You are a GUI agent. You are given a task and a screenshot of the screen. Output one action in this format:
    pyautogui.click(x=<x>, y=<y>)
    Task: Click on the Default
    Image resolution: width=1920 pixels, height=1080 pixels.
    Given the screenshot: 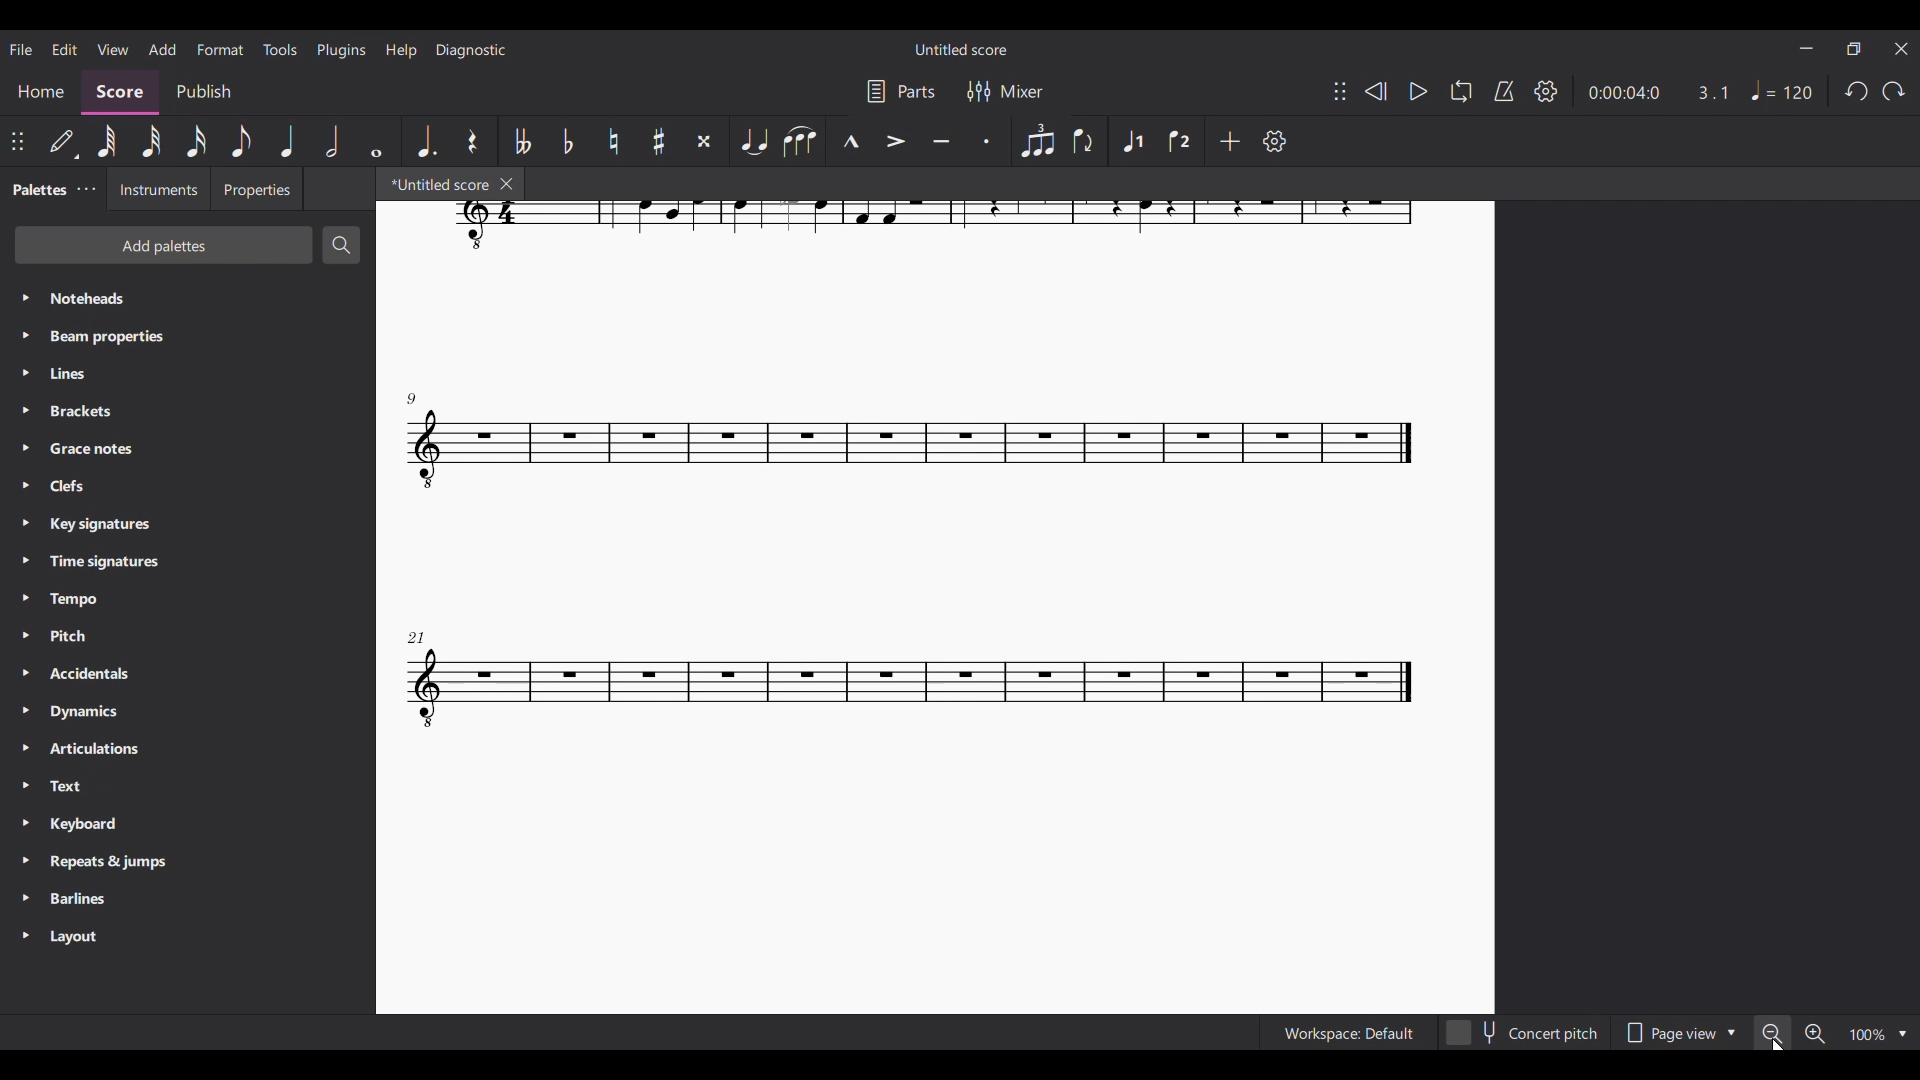 What is the action you would take?
    pyautogui.click(x=63, y=141)
    